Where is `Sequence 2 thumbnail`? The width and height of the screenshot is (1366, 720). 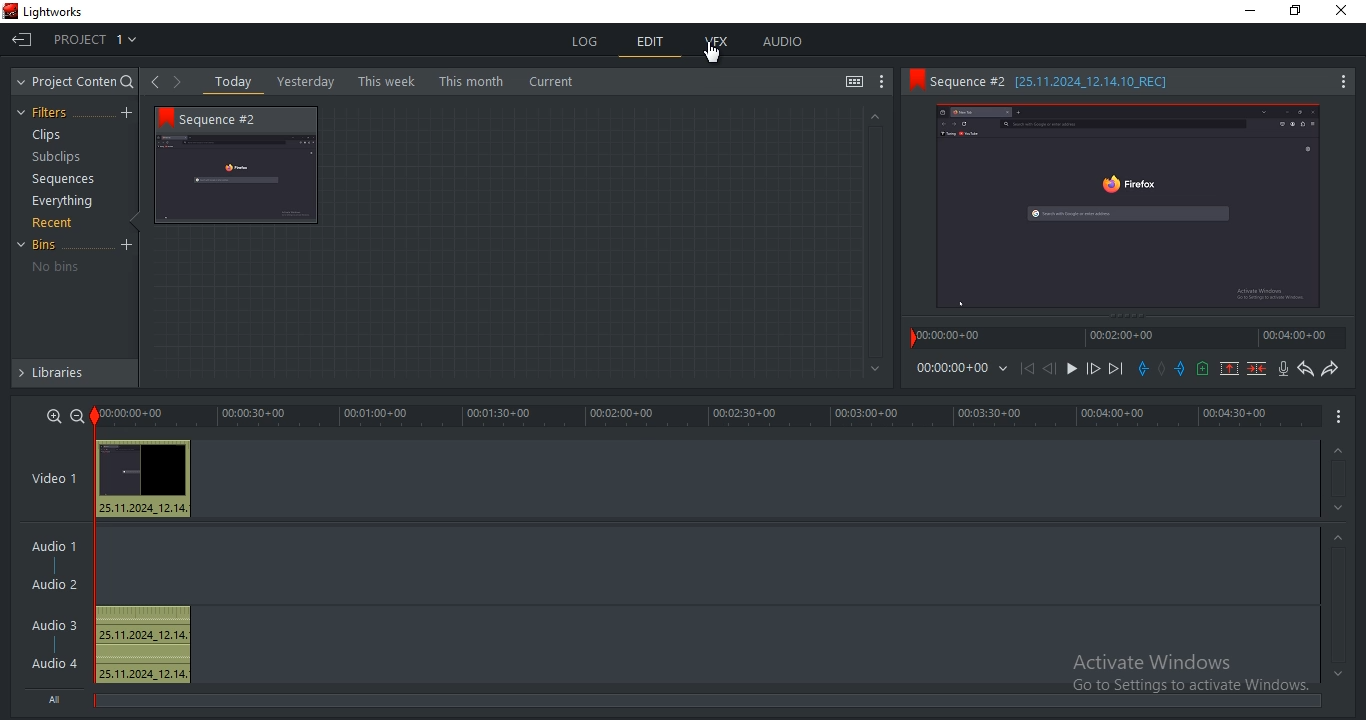
Sequence 2 thumbnail is located at coordinates (238, 177).